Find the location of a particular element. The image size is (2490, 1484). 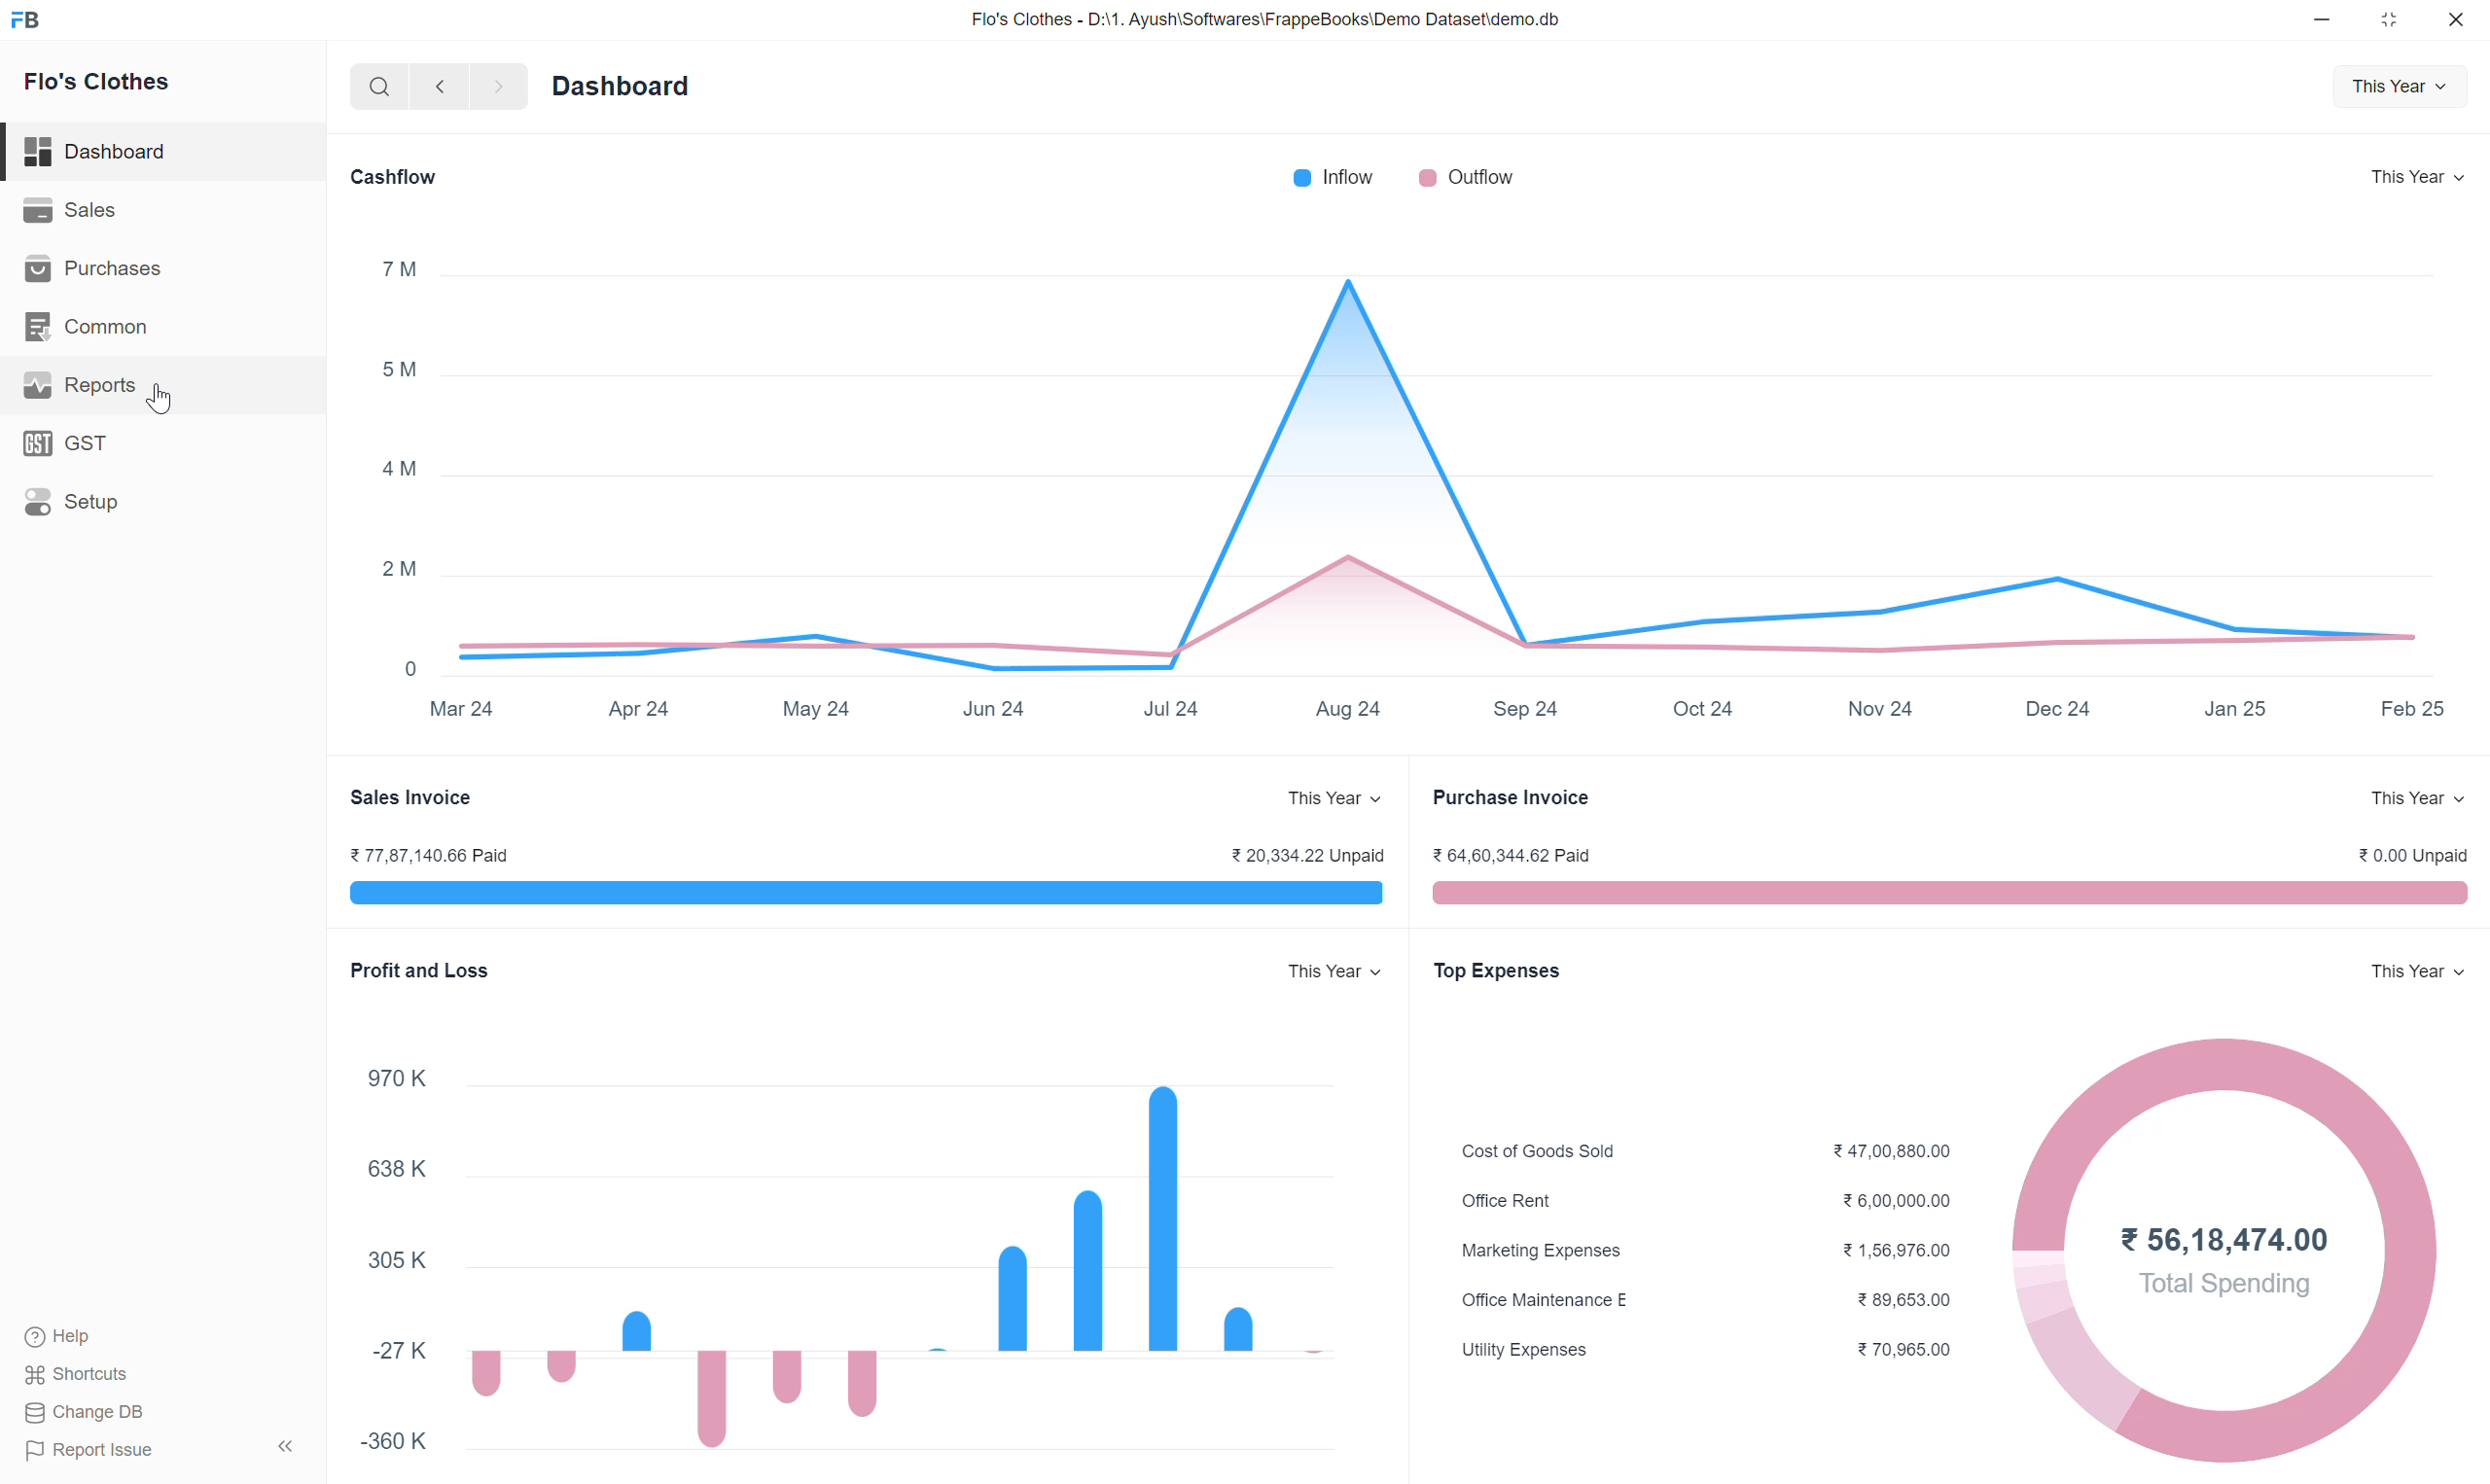

Change DB is located at coordinates (142, 1416).